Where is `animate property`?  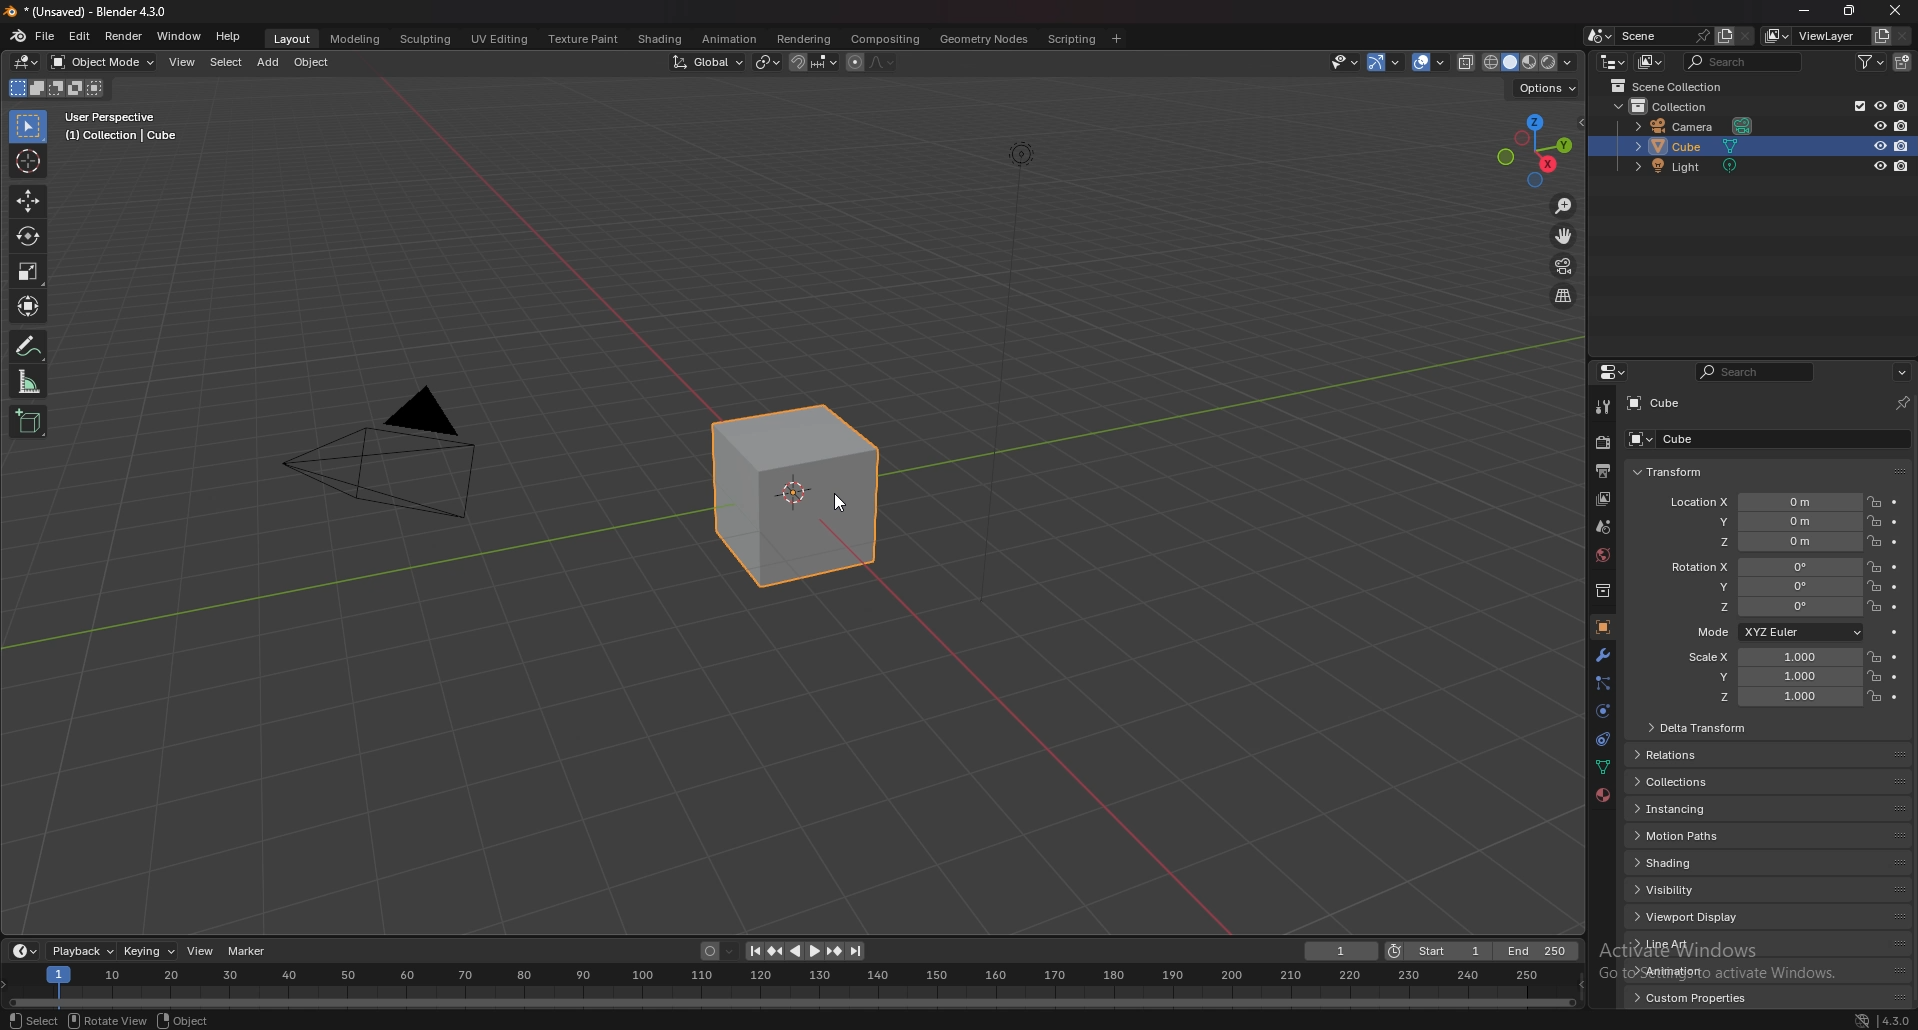
animate property is located at coordinates (1895, 521).